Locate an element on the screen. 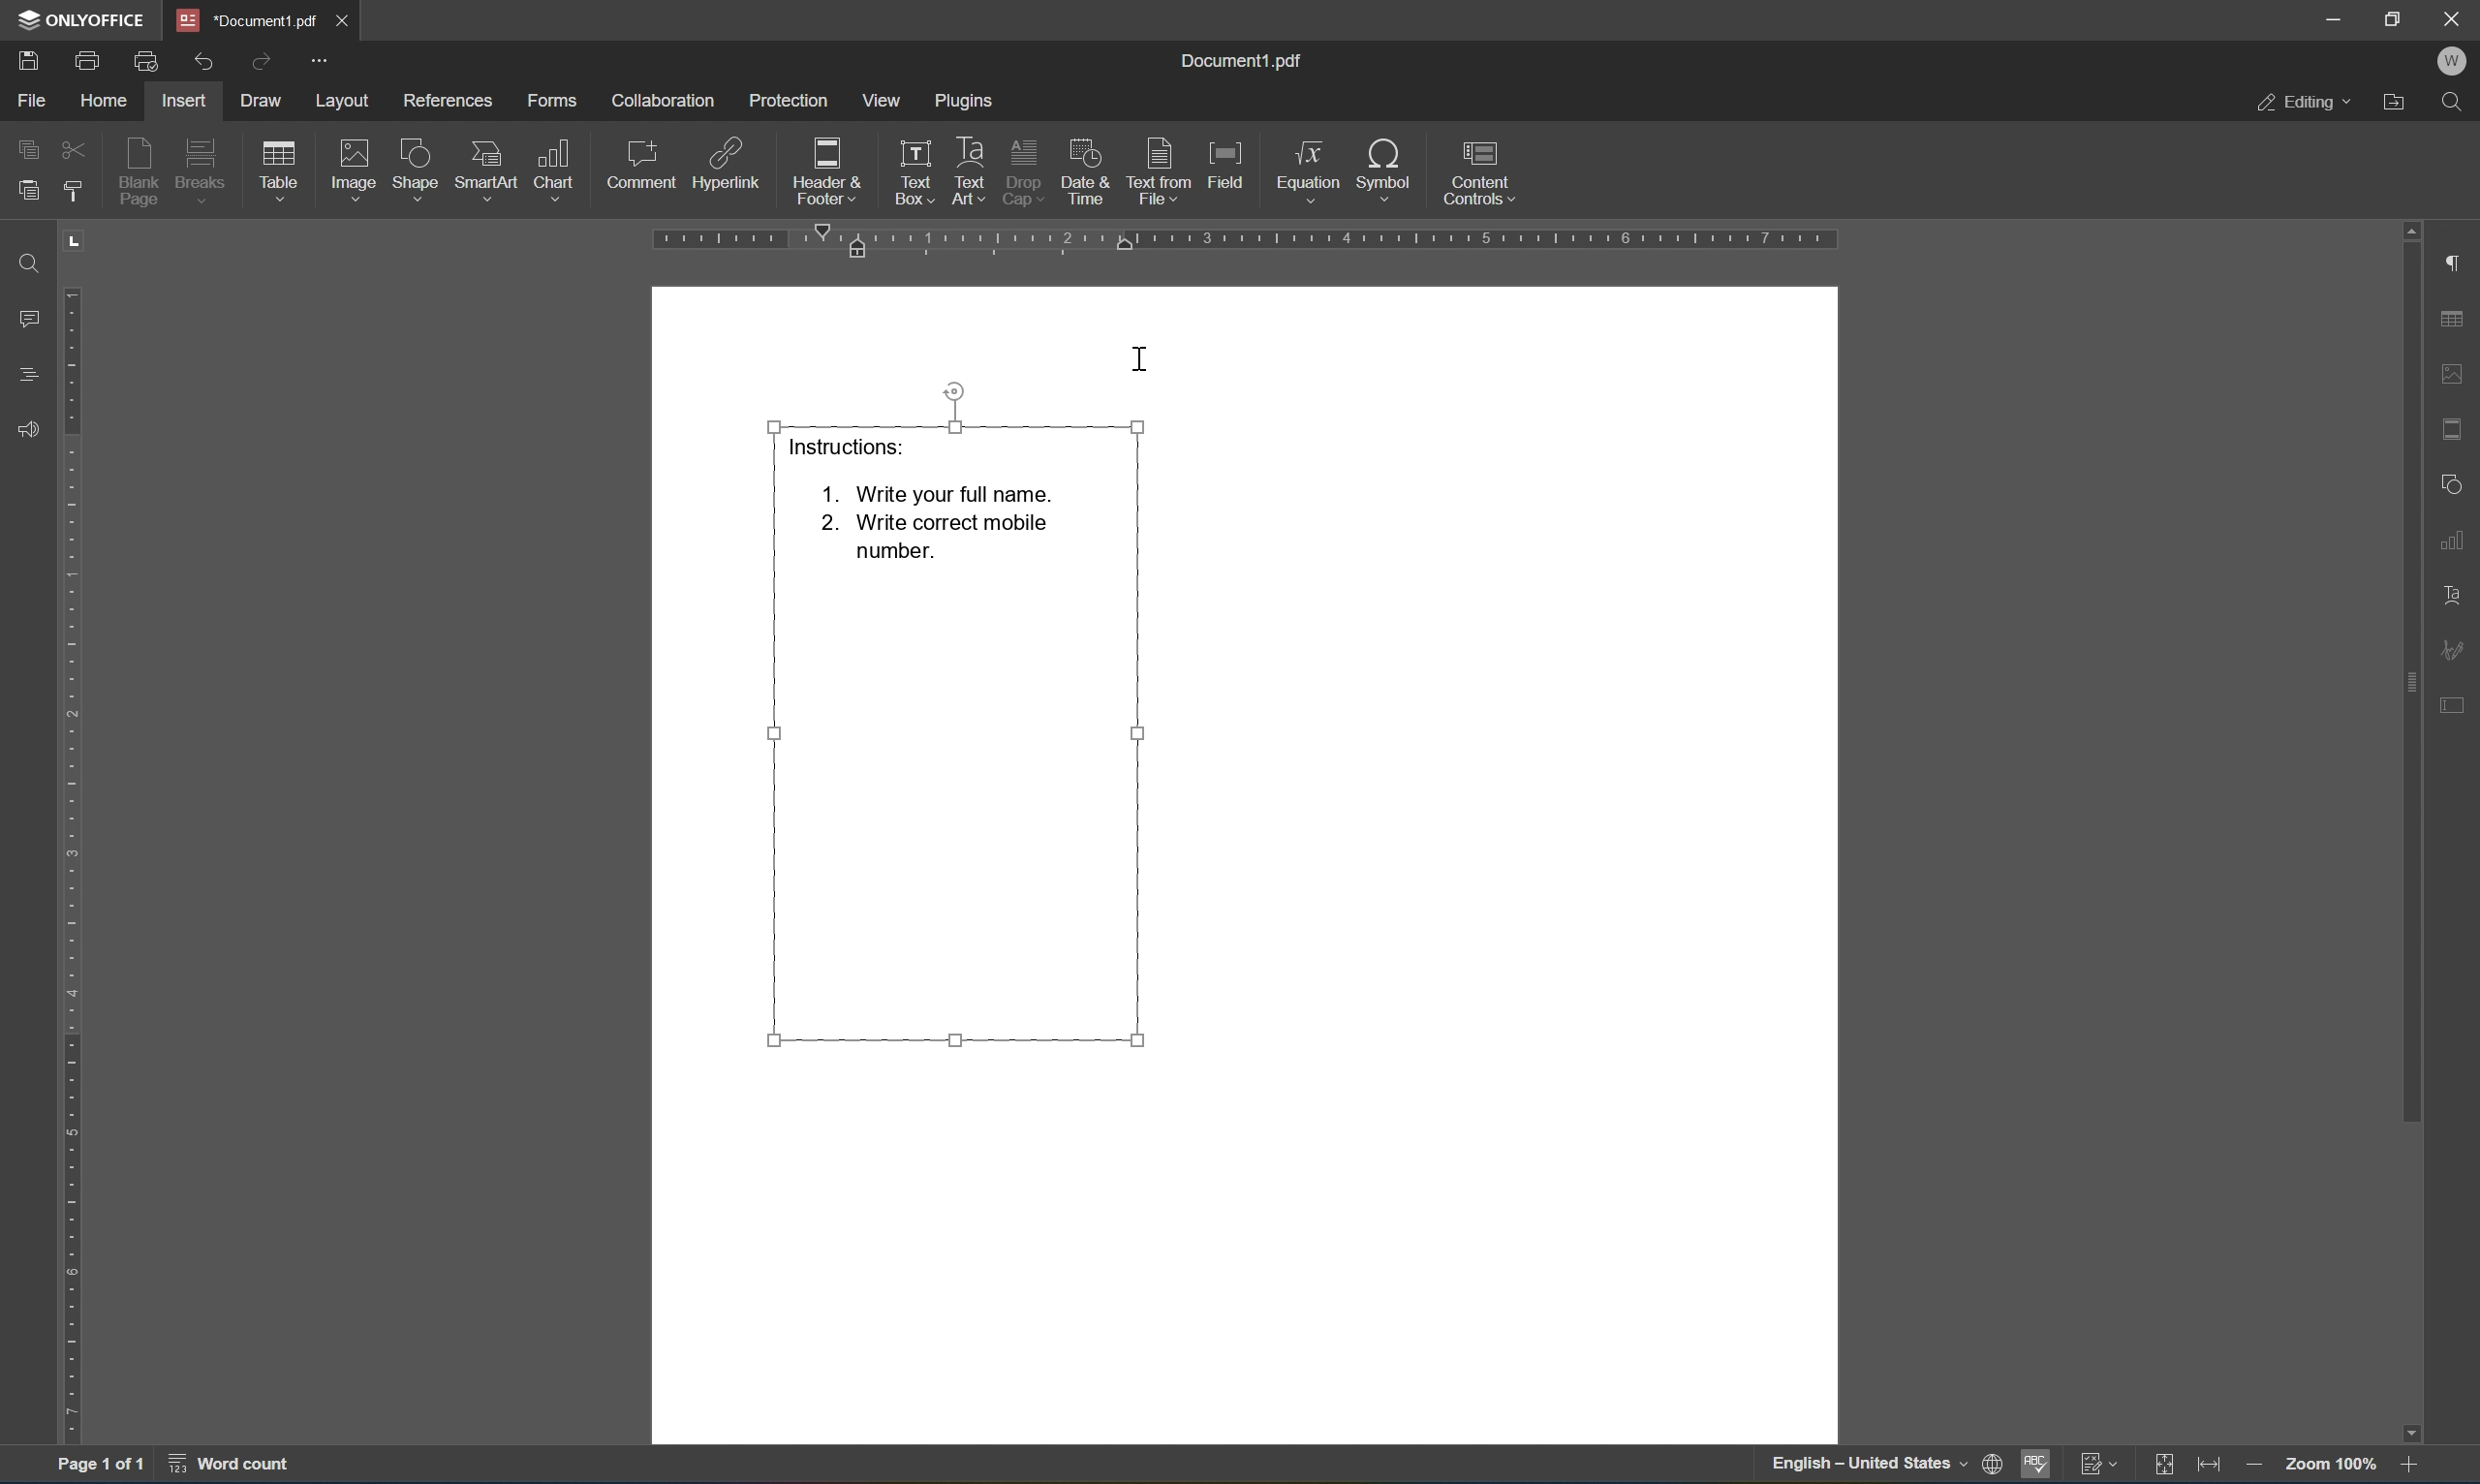 This screenshot has width=2480, height=1484. draw is located at coordinates (265, 97).